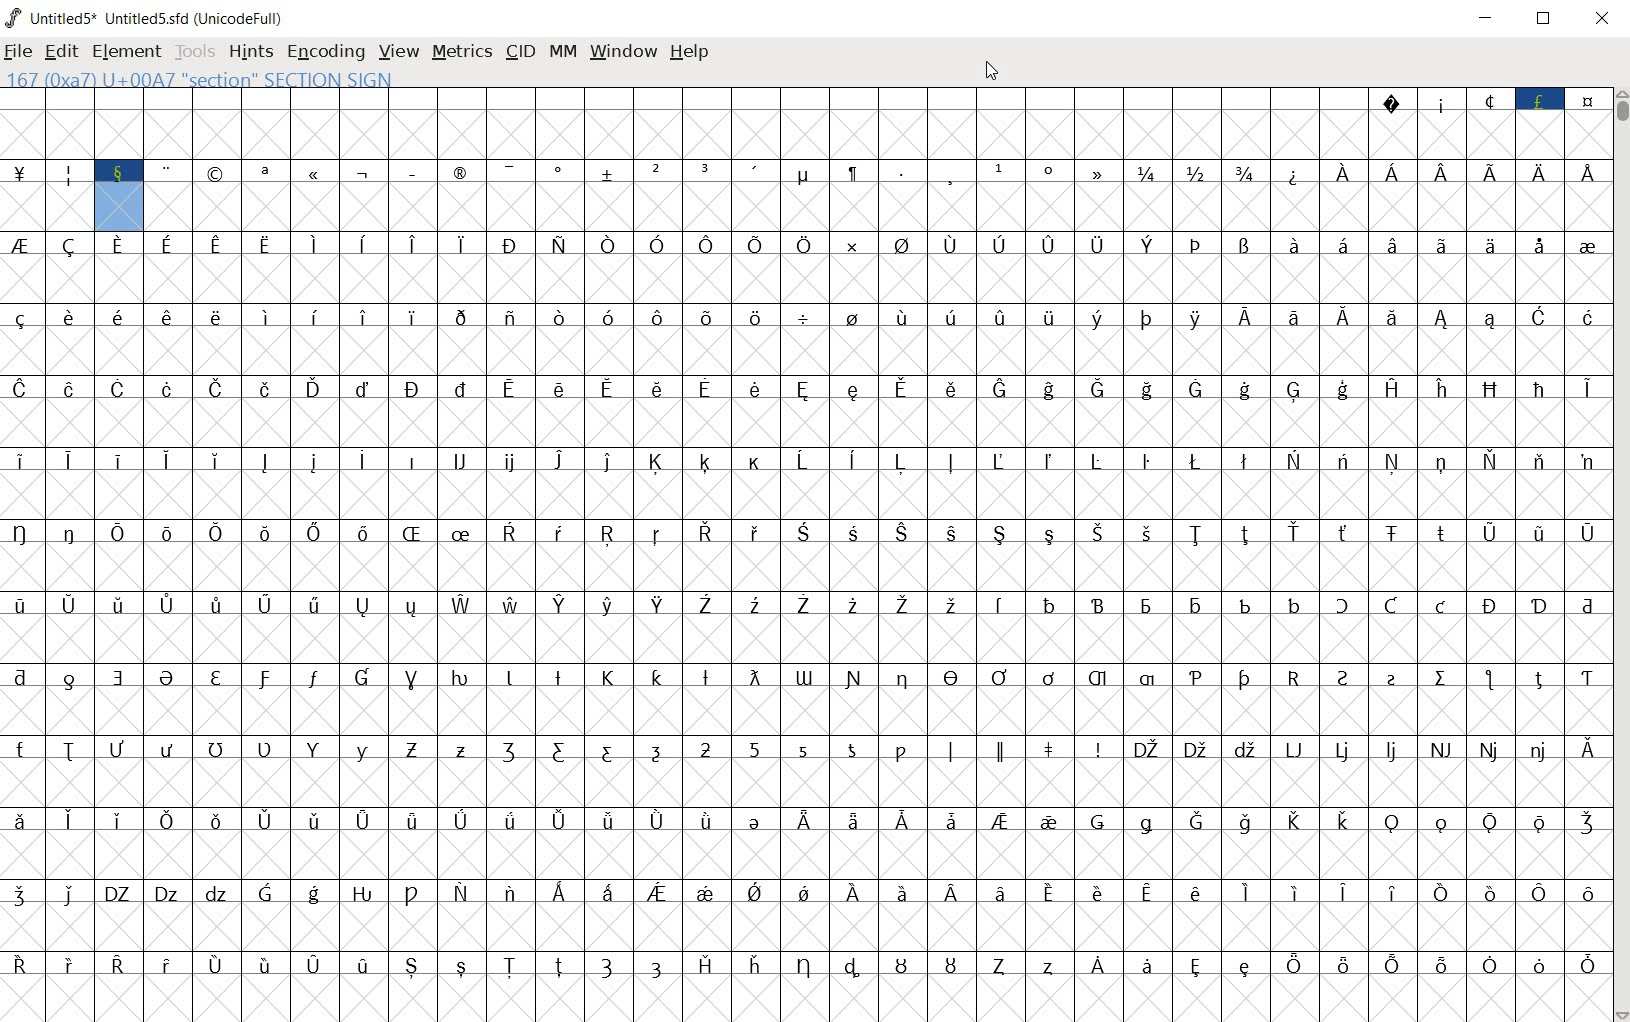 This screenshot has height=1022, width=1630. What do you see at coordinates (903, 267) in the screenshot?
I see `symbol` at bounding box center [903, 267].